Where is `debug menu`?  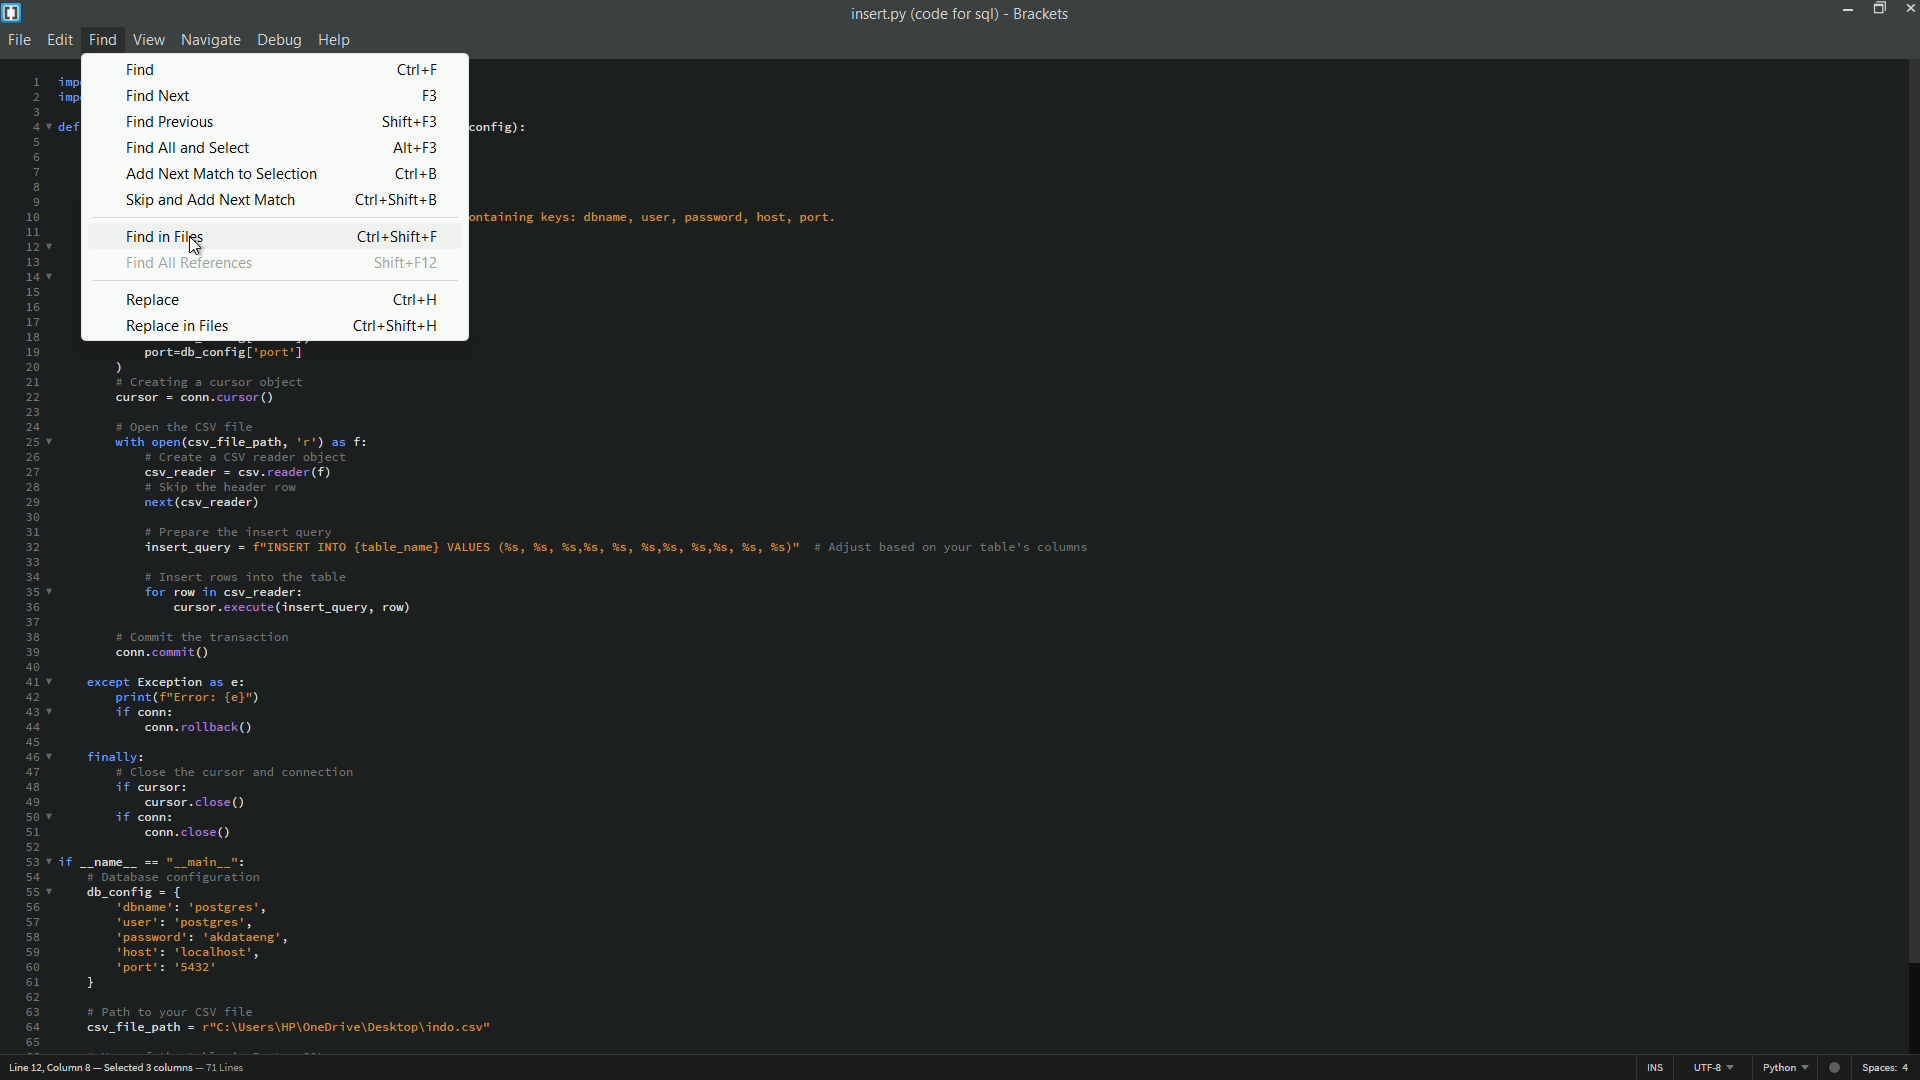
debug menu is located at coordinates (278, 42).